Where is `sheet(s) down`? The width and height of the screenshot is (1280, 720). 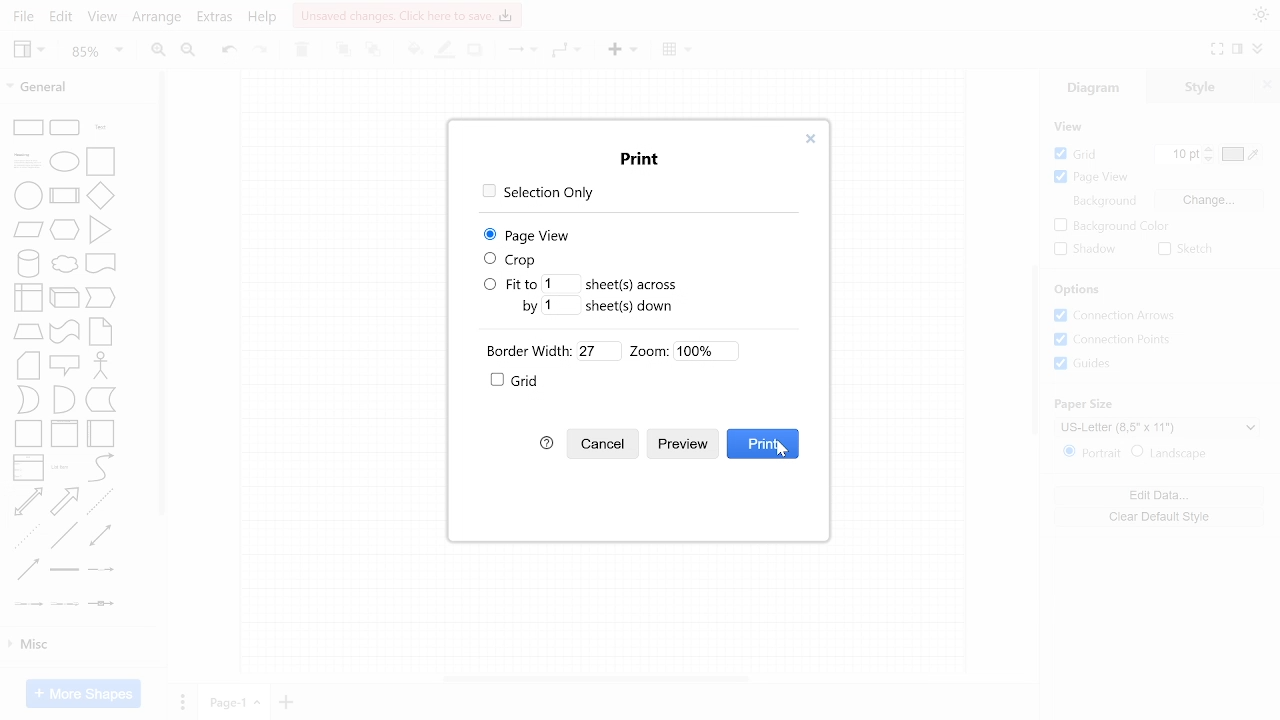 sheet(s) down is located at coordinates (630, 306).